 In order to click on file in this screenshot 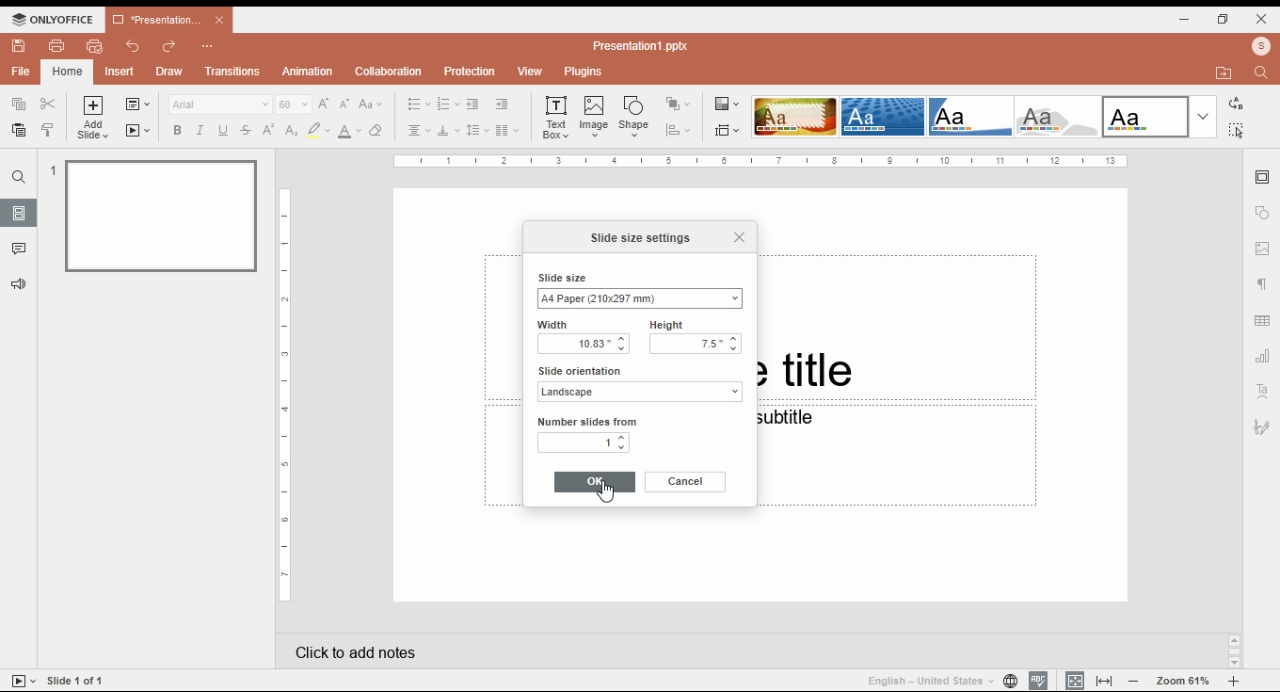, I will do `click(21, 71)`.